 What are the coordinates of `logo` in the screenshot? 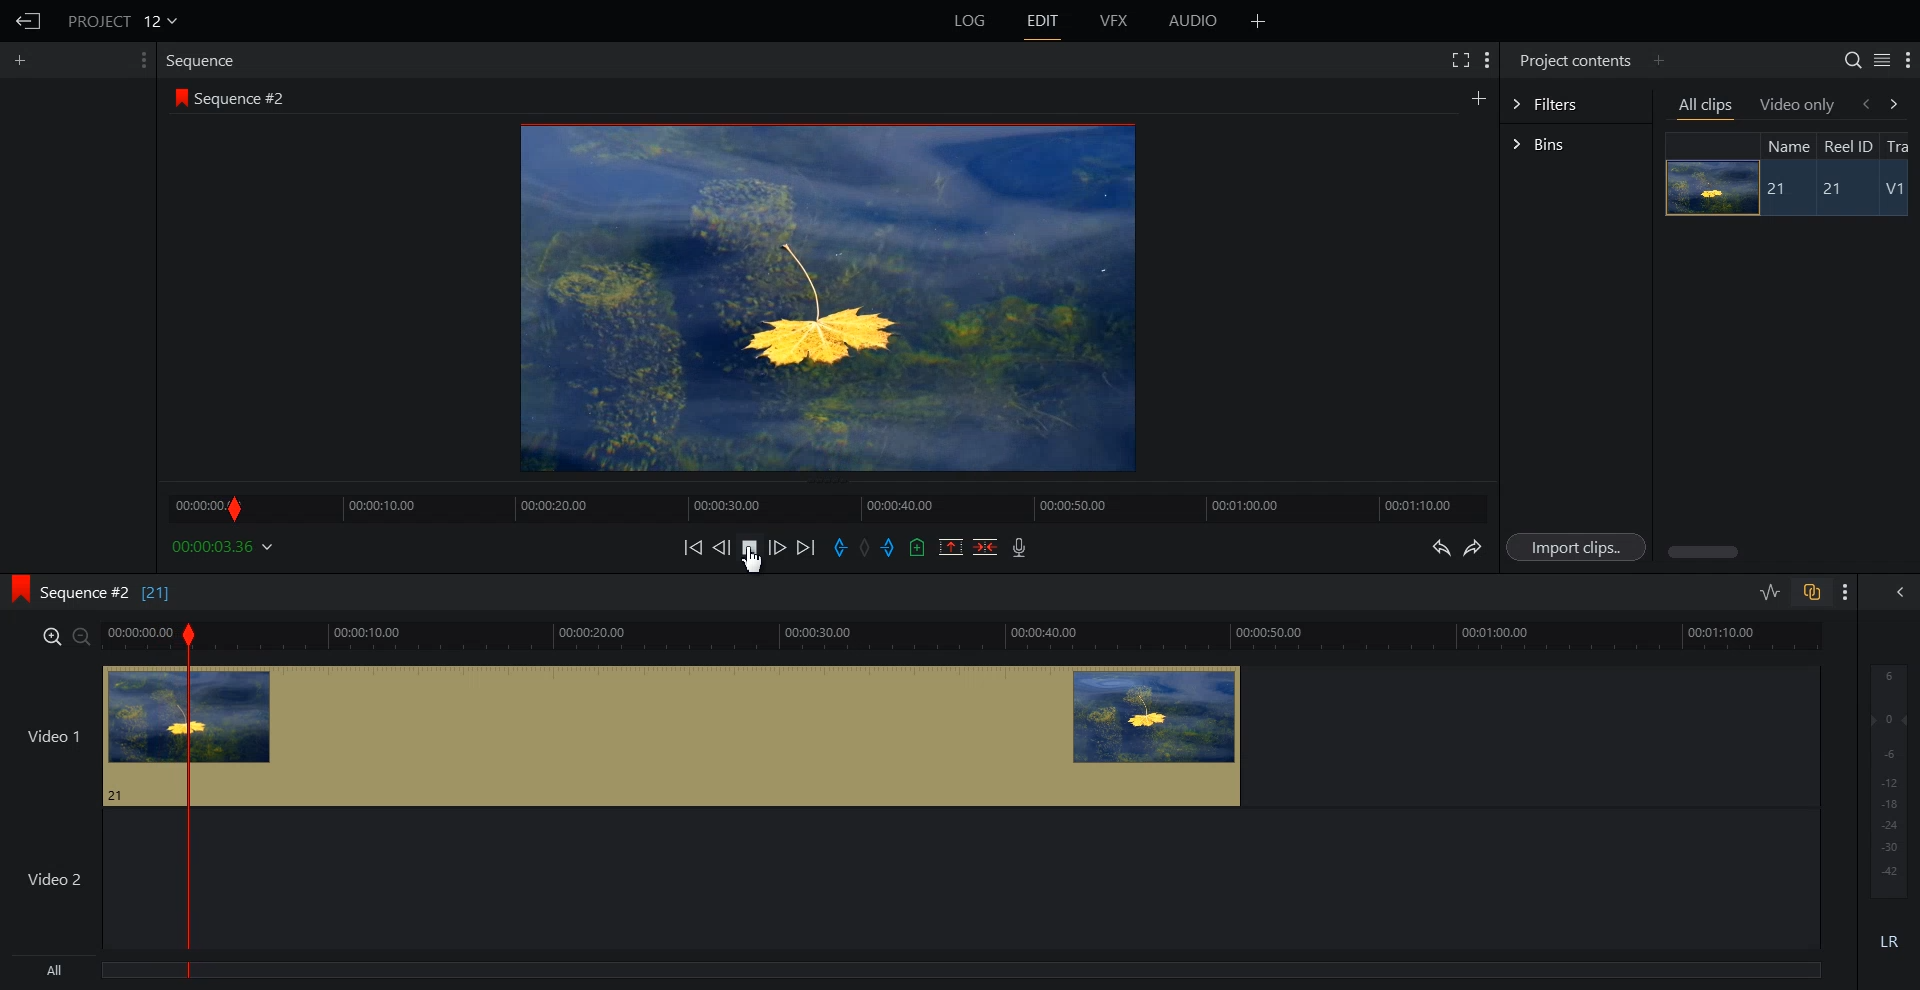 It's located at (14, 586).